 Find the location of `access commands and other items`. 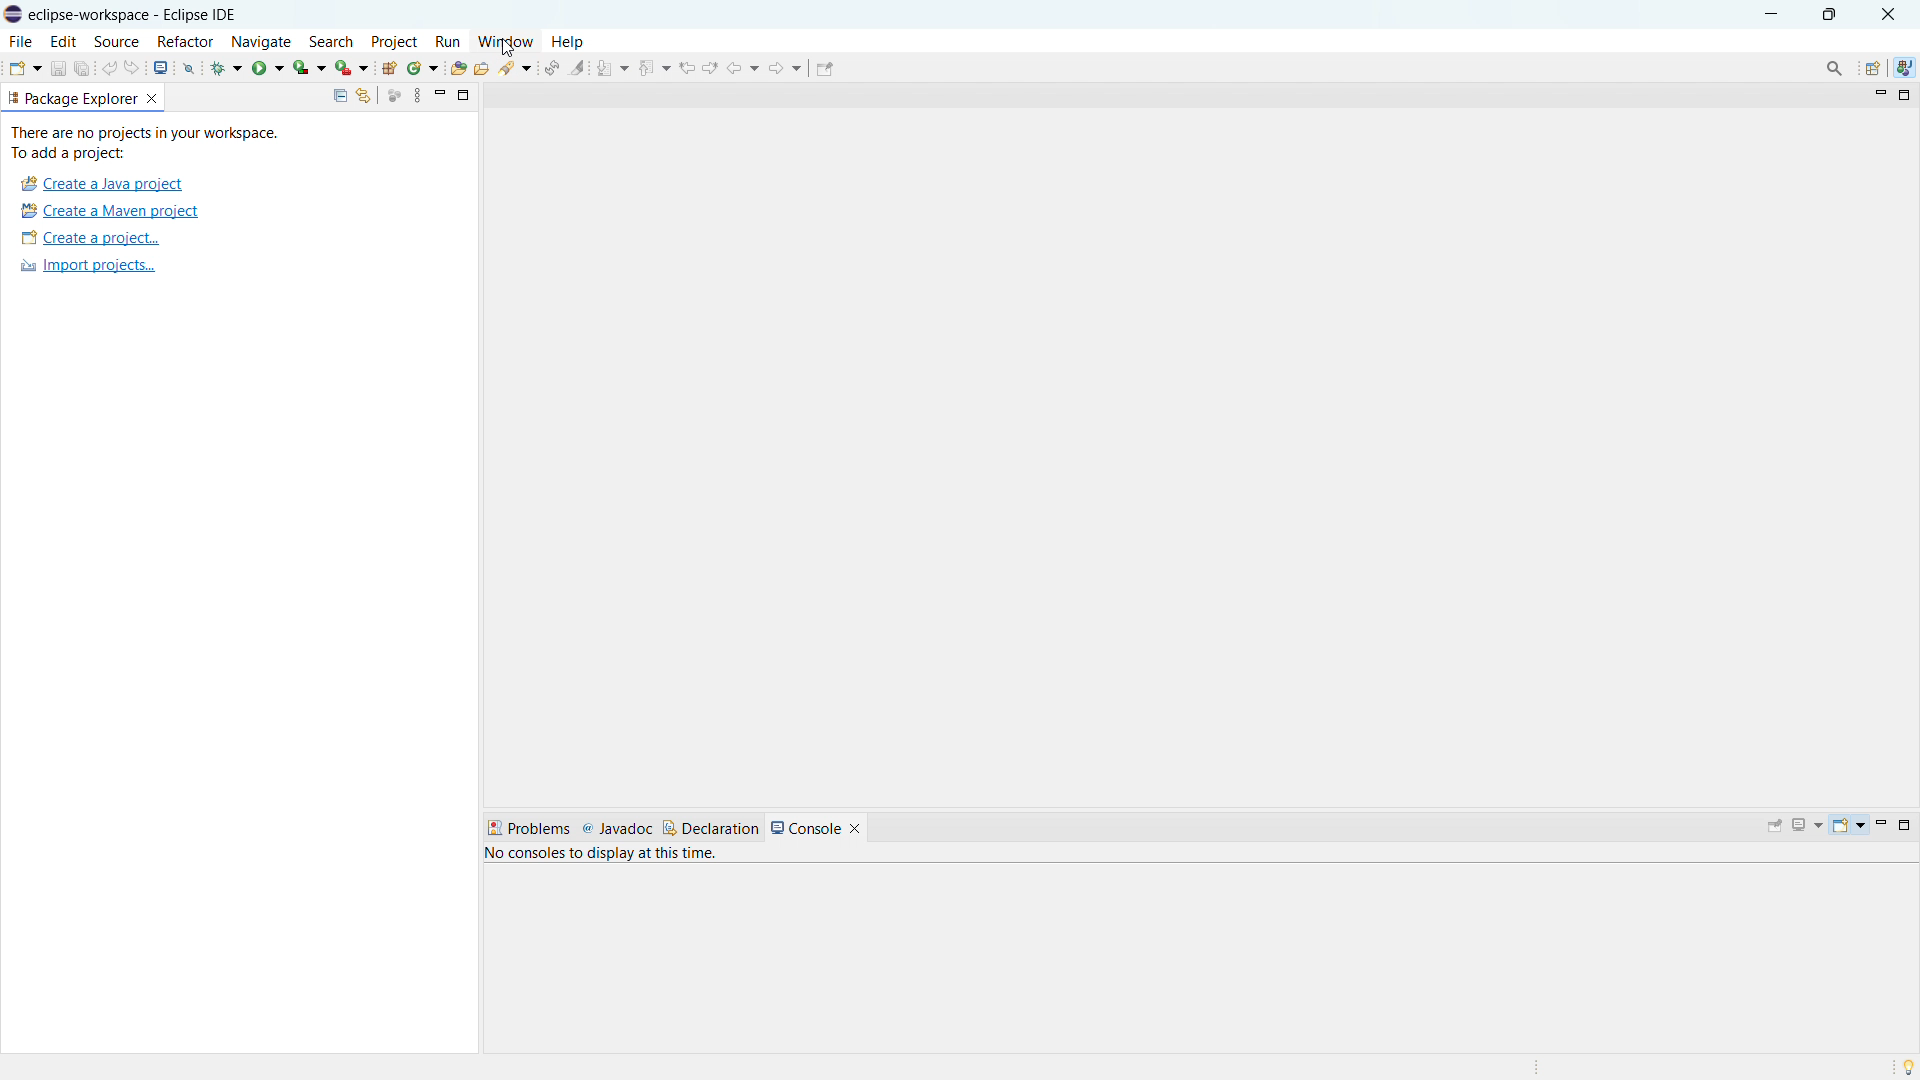

access commands and other items is located at coordinates (1835, 68).